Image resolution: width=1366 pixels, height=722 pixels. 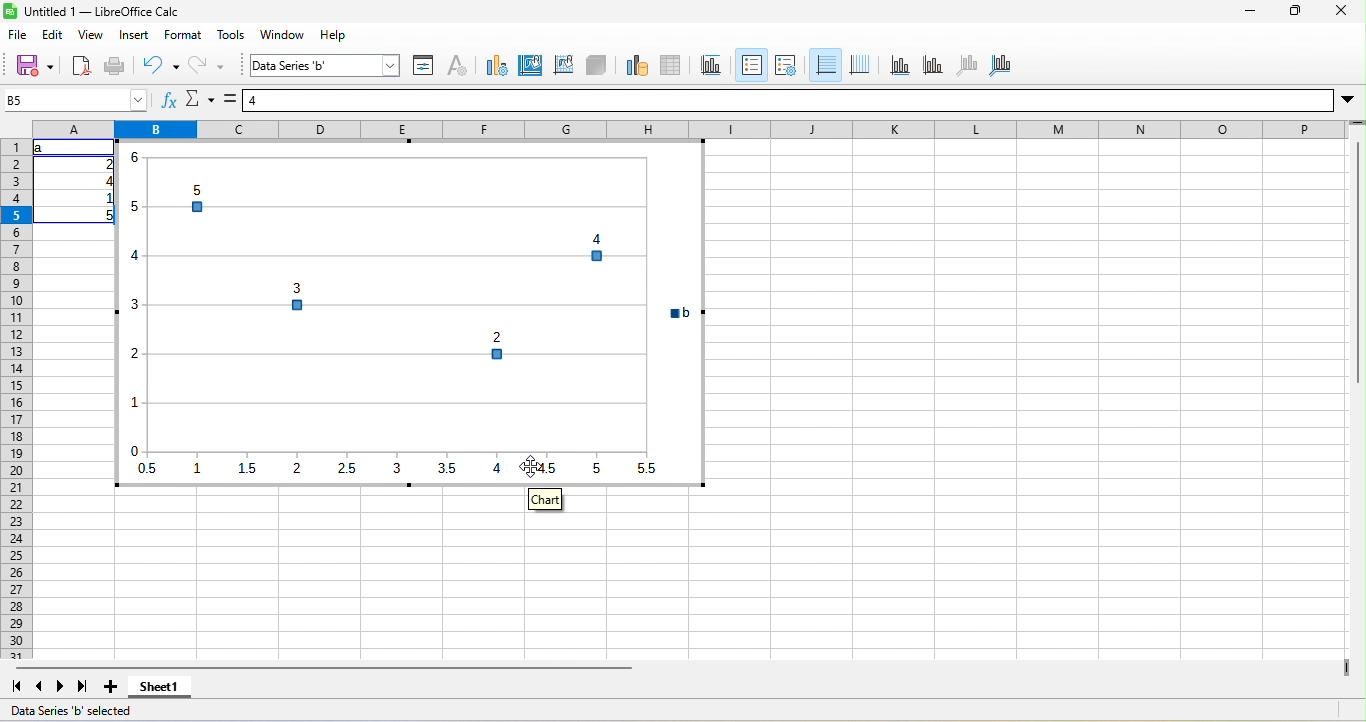 What do you see at coordinates (61, 686) in the screenshot?
I see ` next sheet` at bounding box center [61, 686].